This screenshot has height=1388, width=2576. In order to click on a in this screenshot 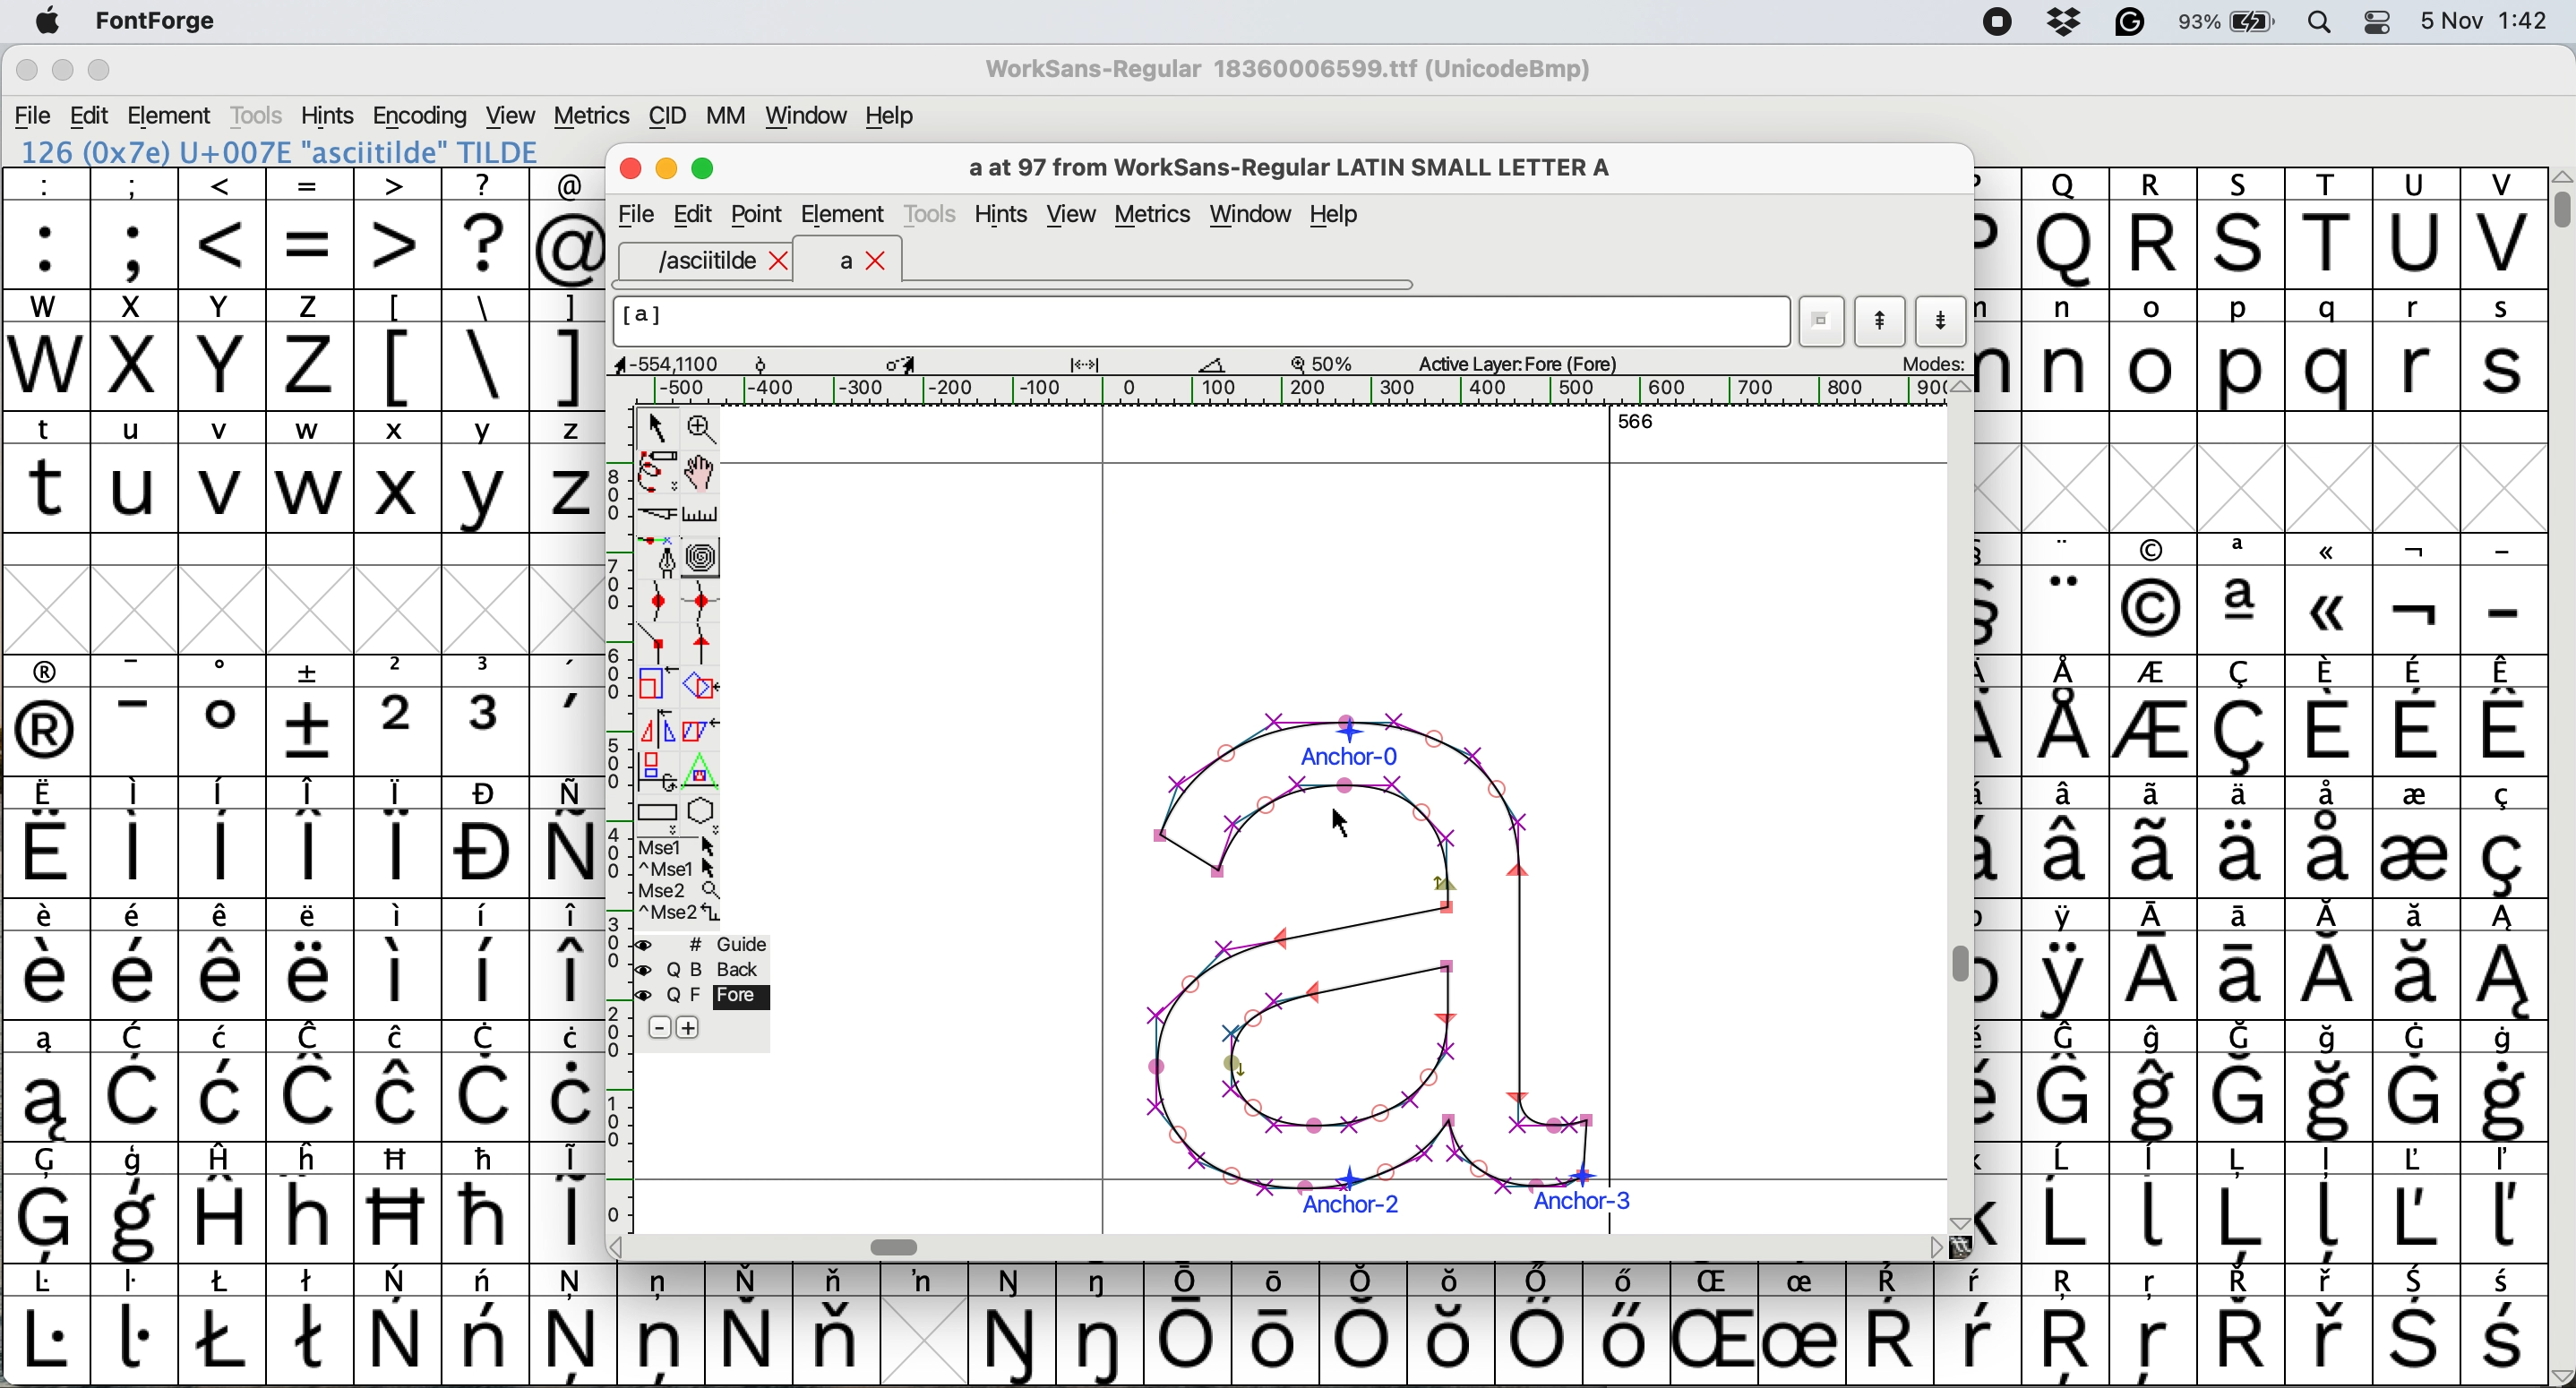, I will do `click(864, 262)`.